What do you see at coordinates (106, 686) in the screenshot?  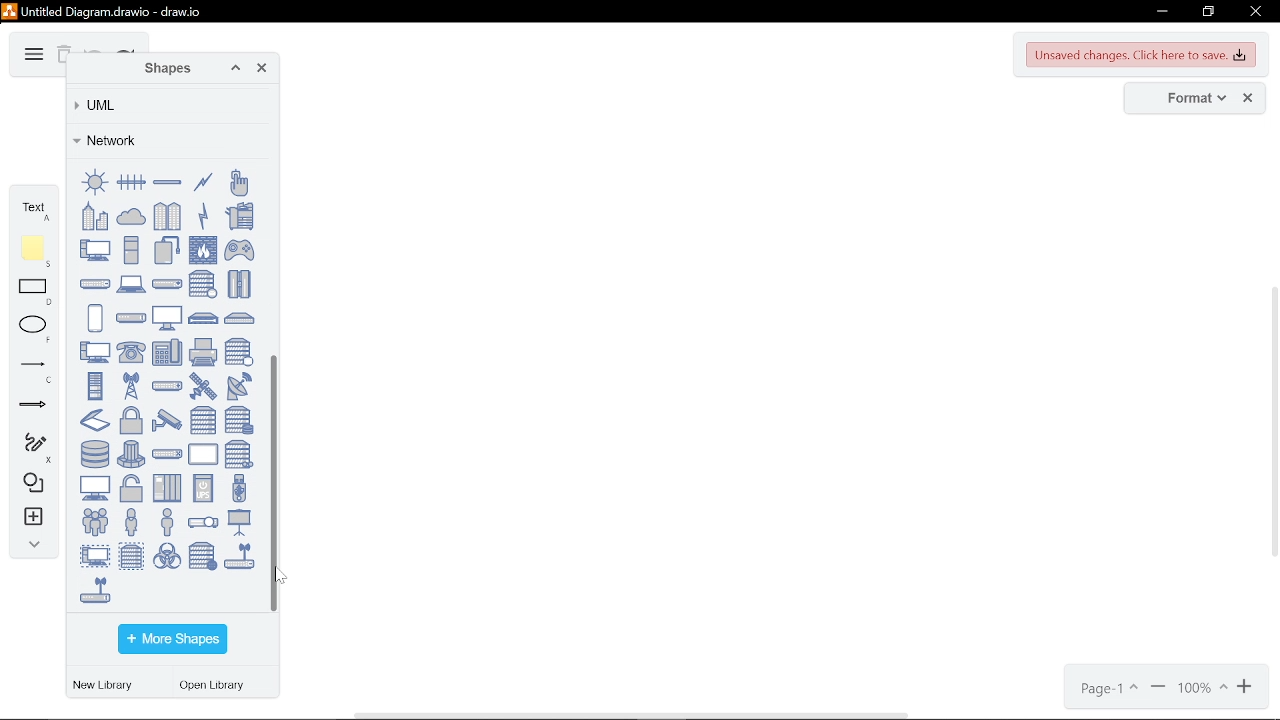 I see `new library` at bounding box center [106, 686].